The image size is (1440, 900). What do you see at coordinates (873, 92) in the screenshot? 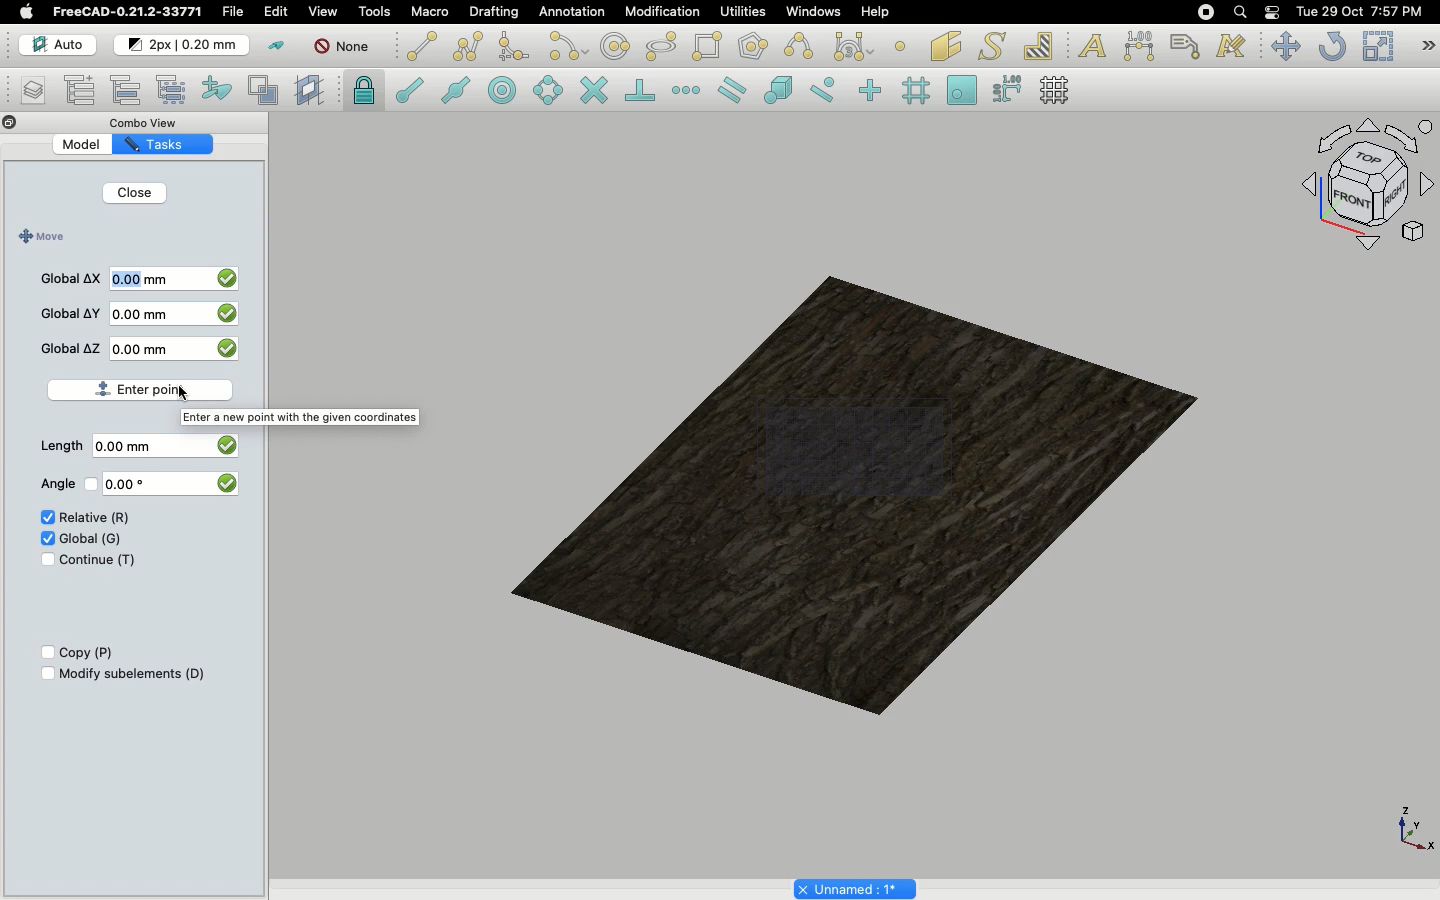
I see `Snap ortho` at bounding box center [873, 92].